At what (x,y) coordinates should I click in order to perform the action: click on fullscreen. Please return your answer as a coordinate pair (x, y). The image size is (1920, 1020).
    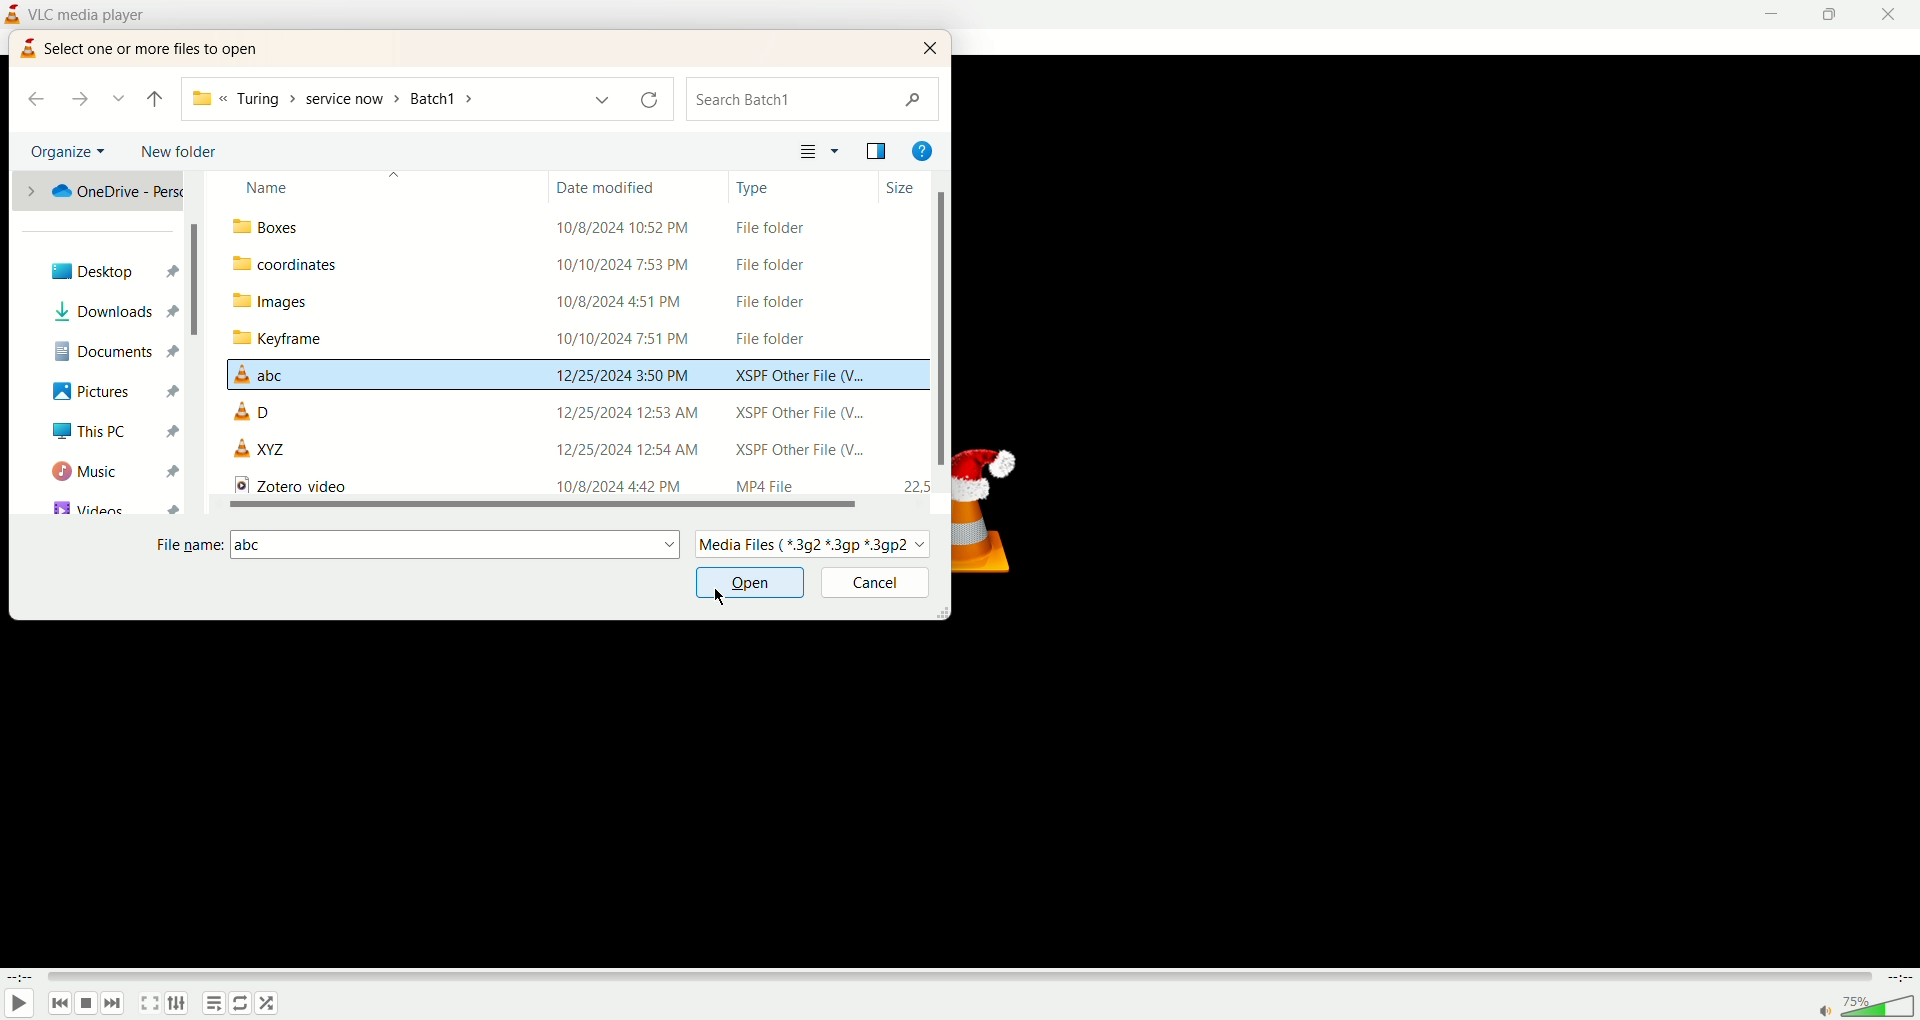
    Looking at the image, I should click on (149, 1003).